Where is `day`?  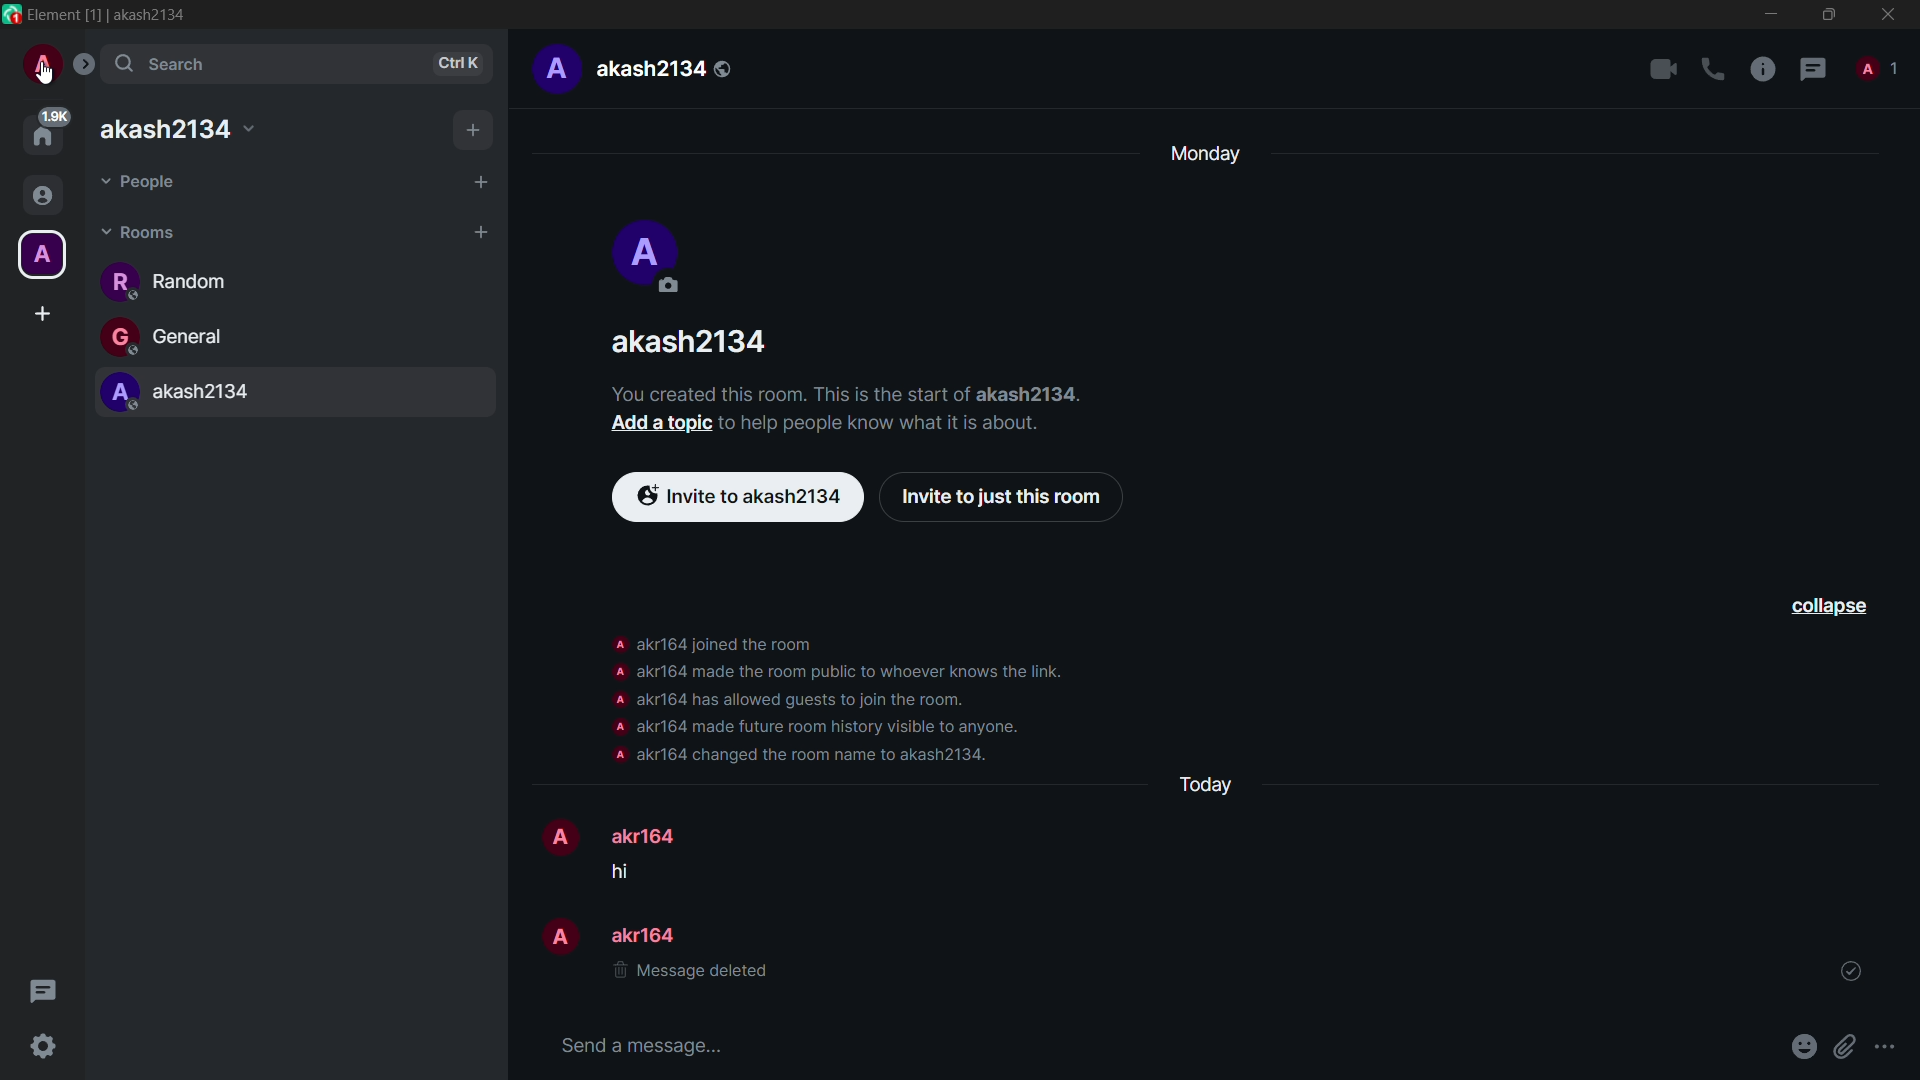
day is located at coordinates (1201, 155).